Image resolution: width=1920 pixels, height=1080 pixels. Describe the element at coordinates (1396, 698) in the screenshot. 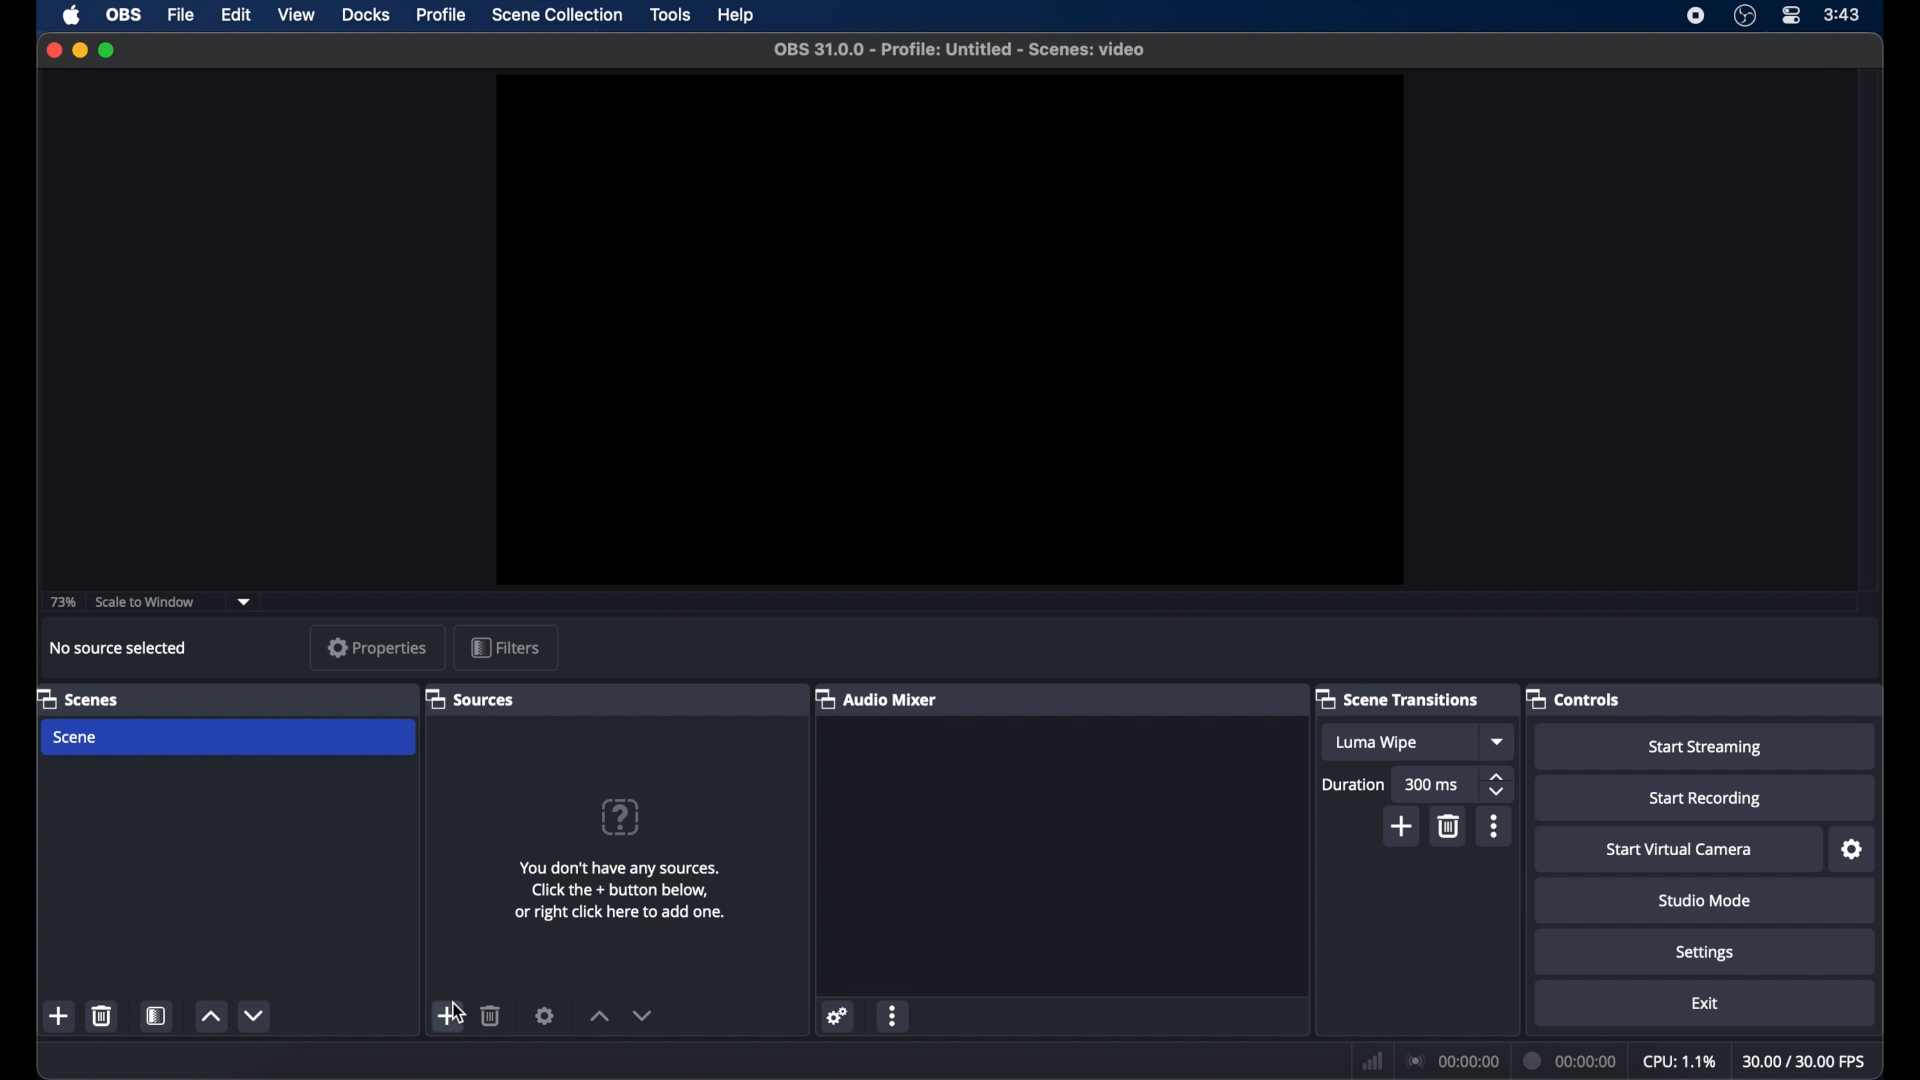

I see `scene transitions` at that location.